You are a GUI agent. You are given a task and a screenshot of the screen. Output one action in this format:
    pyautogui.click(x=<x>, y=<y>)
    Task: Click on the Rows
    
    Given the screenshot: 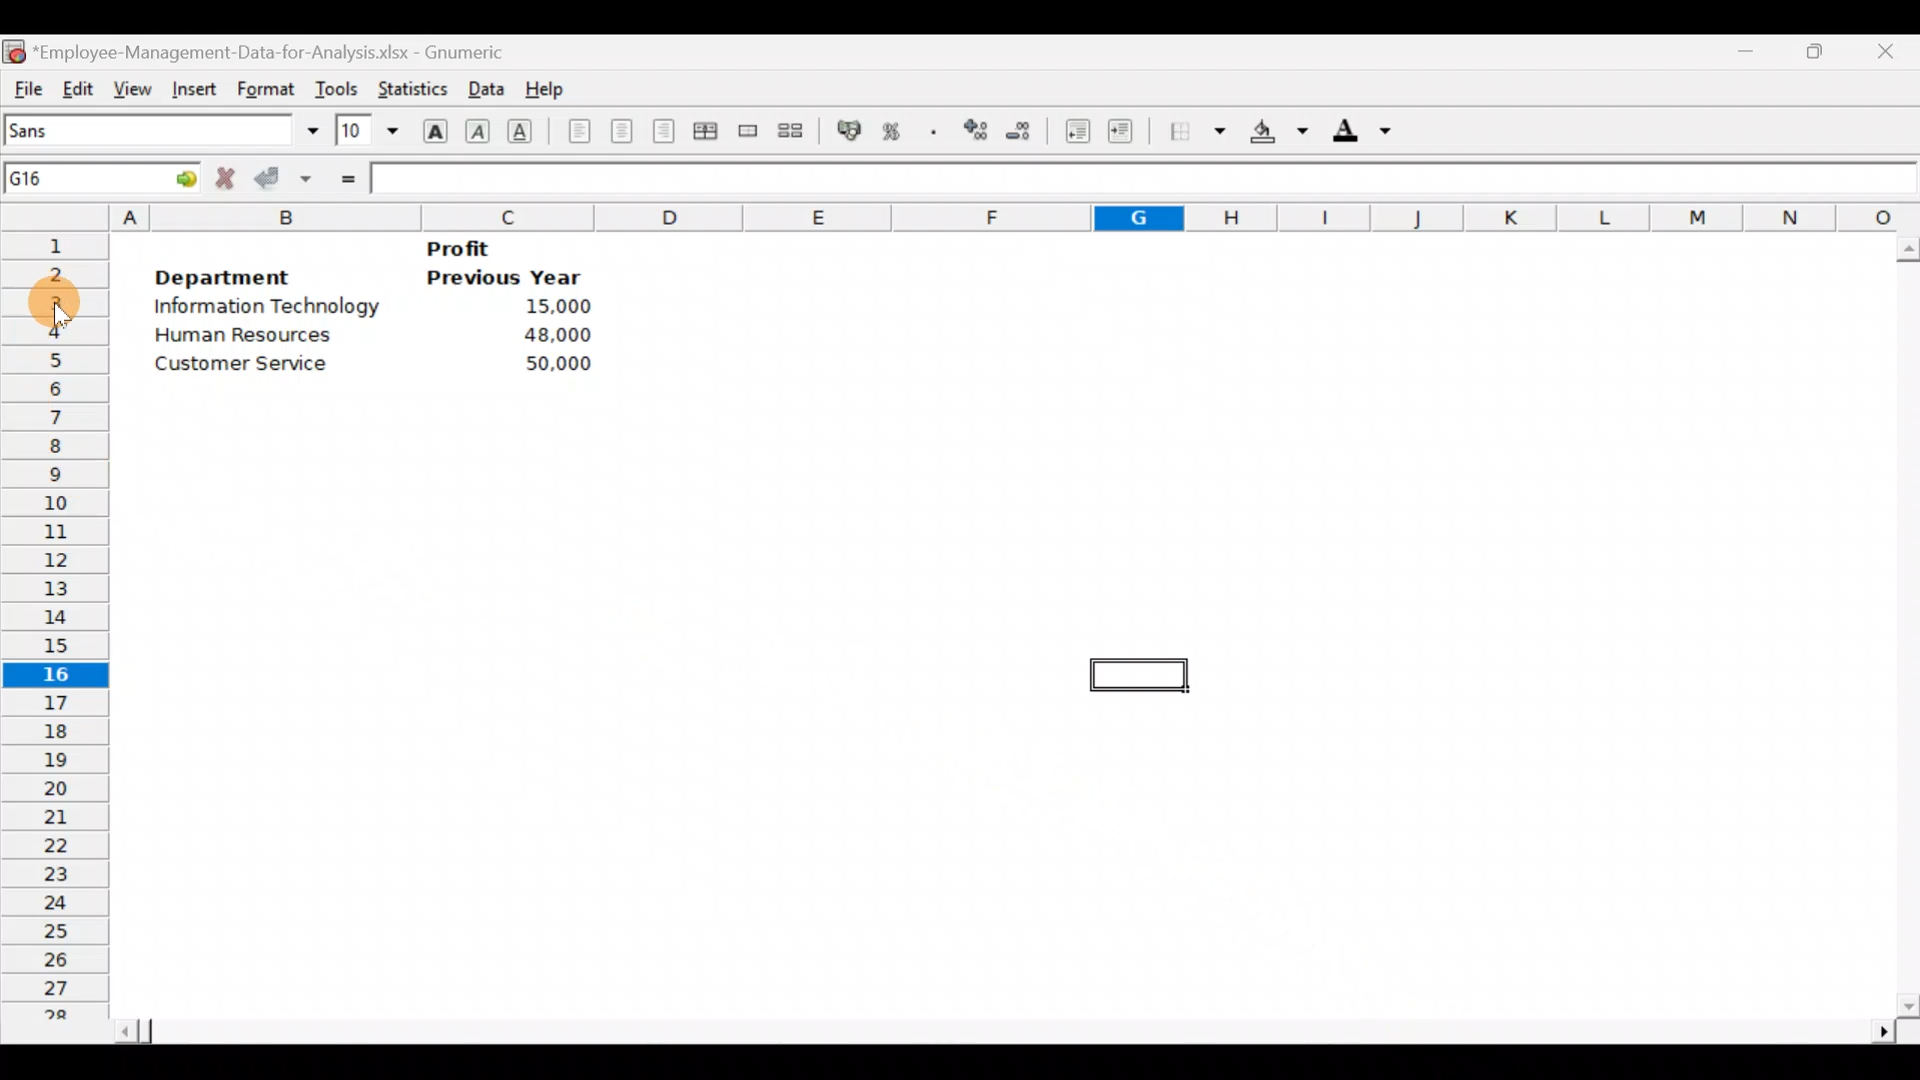 What is the action you would take?
    pyautogui.click(x=54, y=632)
    